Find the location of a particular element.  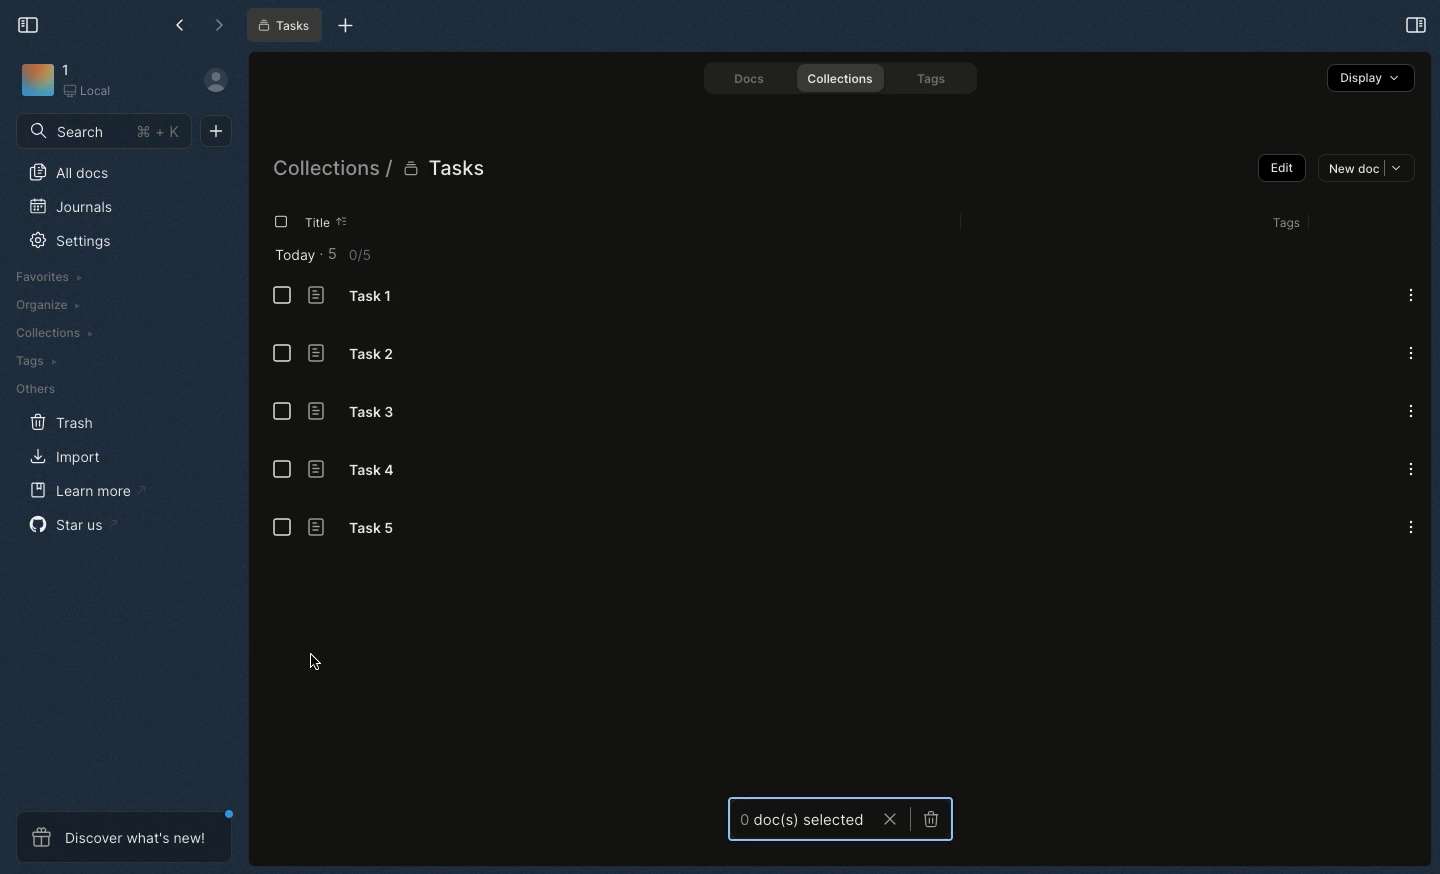

doc(s) selected is located at coordinates (801, 819).